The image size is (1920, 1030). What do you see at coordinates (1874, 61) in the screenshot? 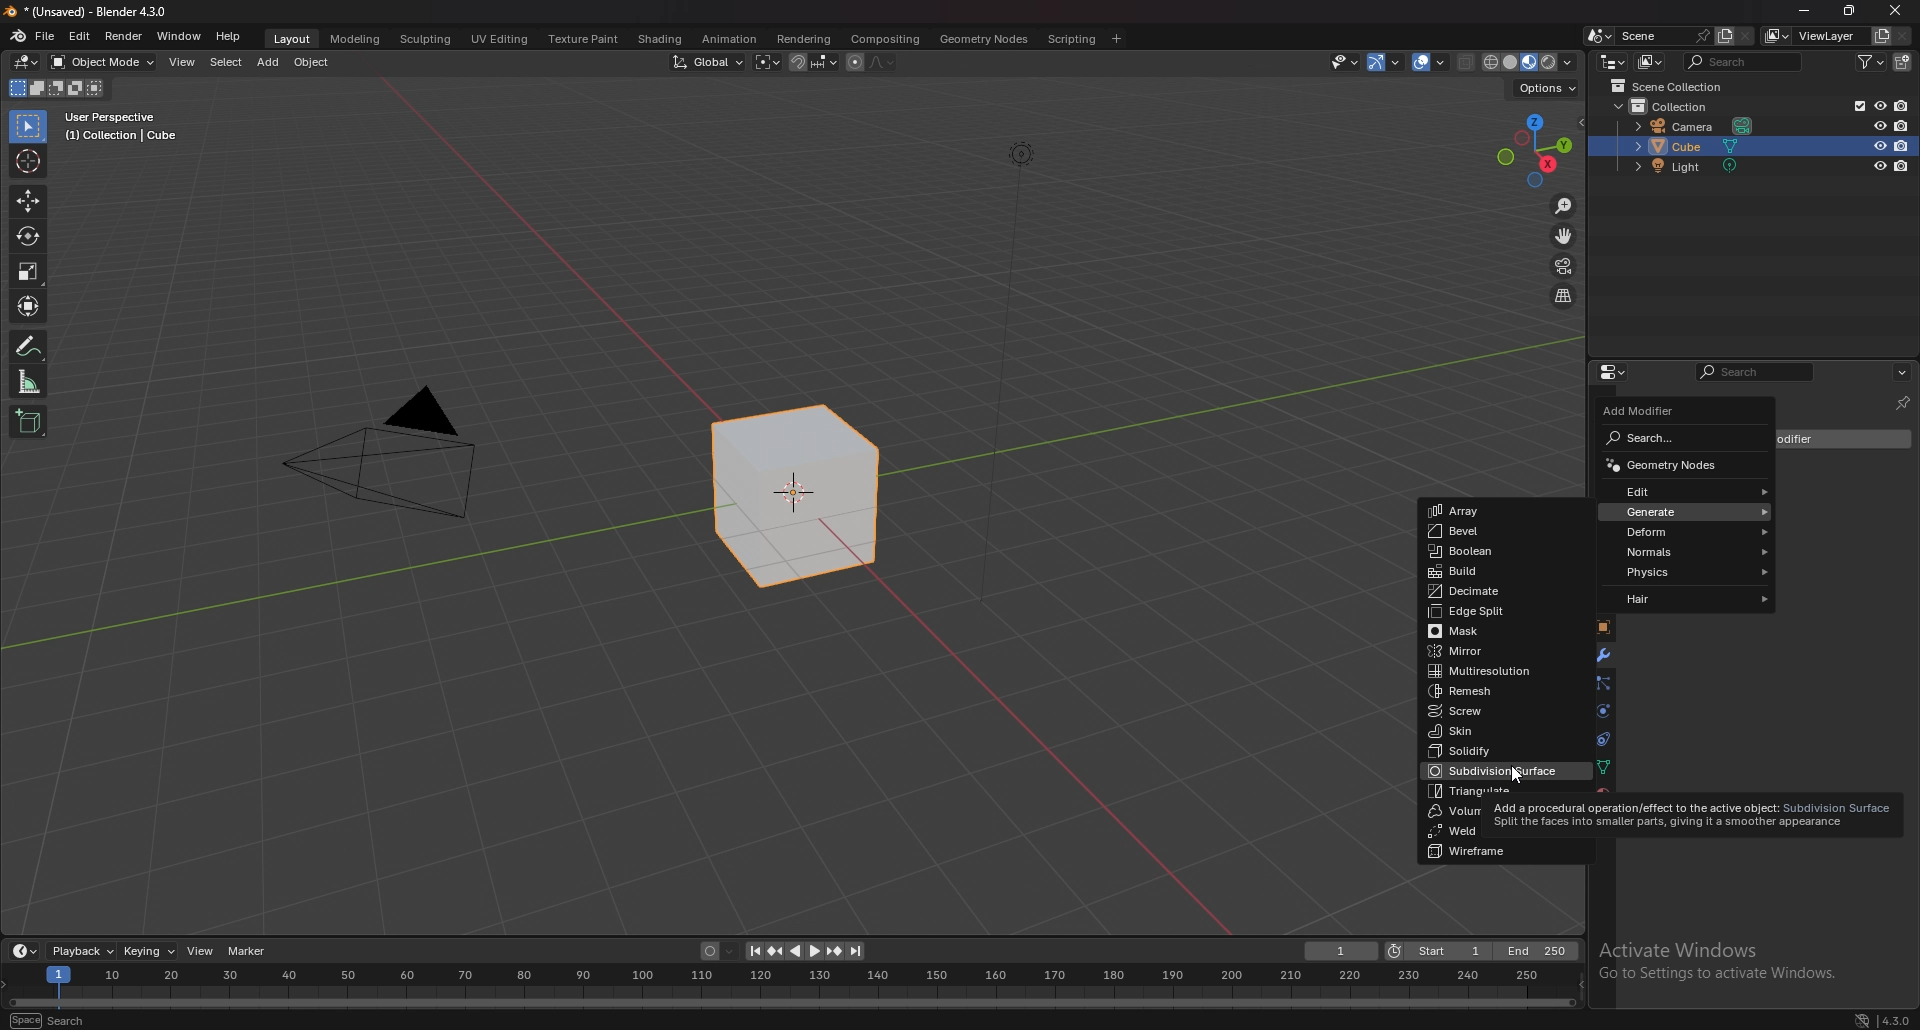
I see `filter` at bounding box center [1874, 61].